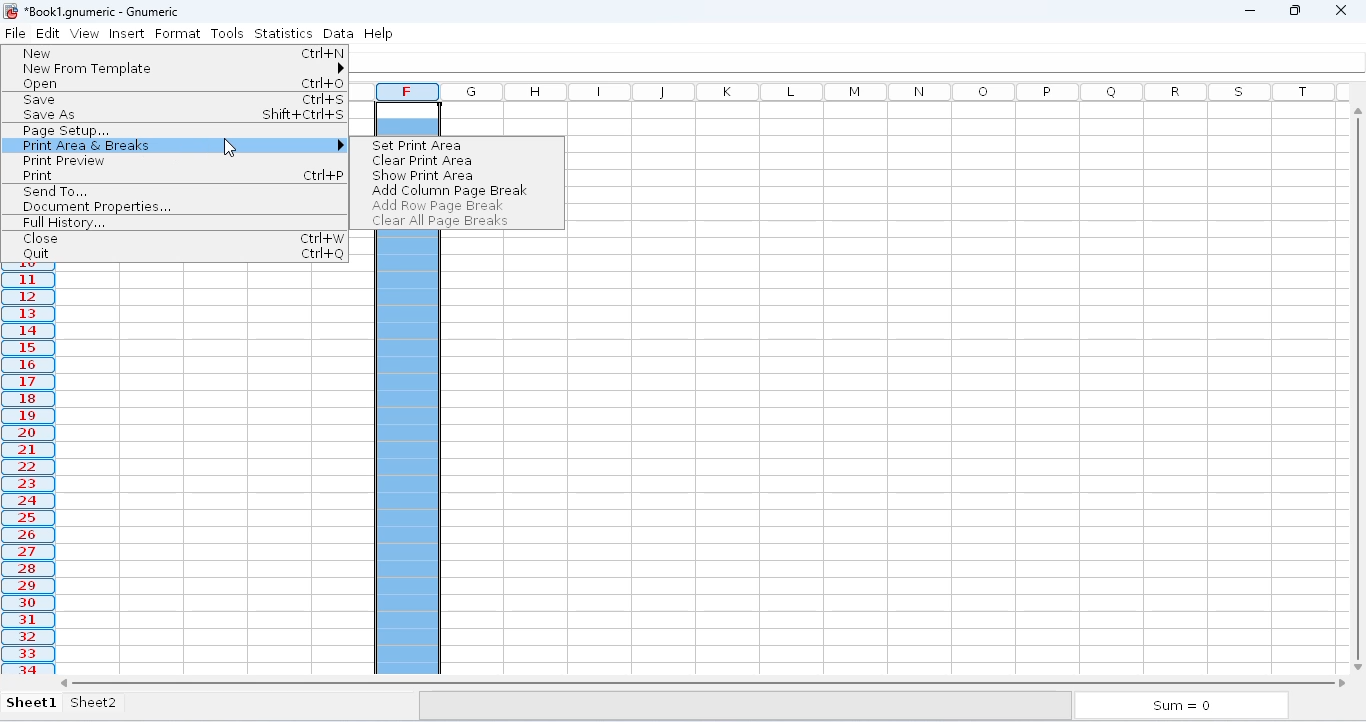 This screenshot has height=722, width=1366. What do you see at coordinates (181, 69) in the screenshot?
I see `new from template` at bounding box center [181, 69].